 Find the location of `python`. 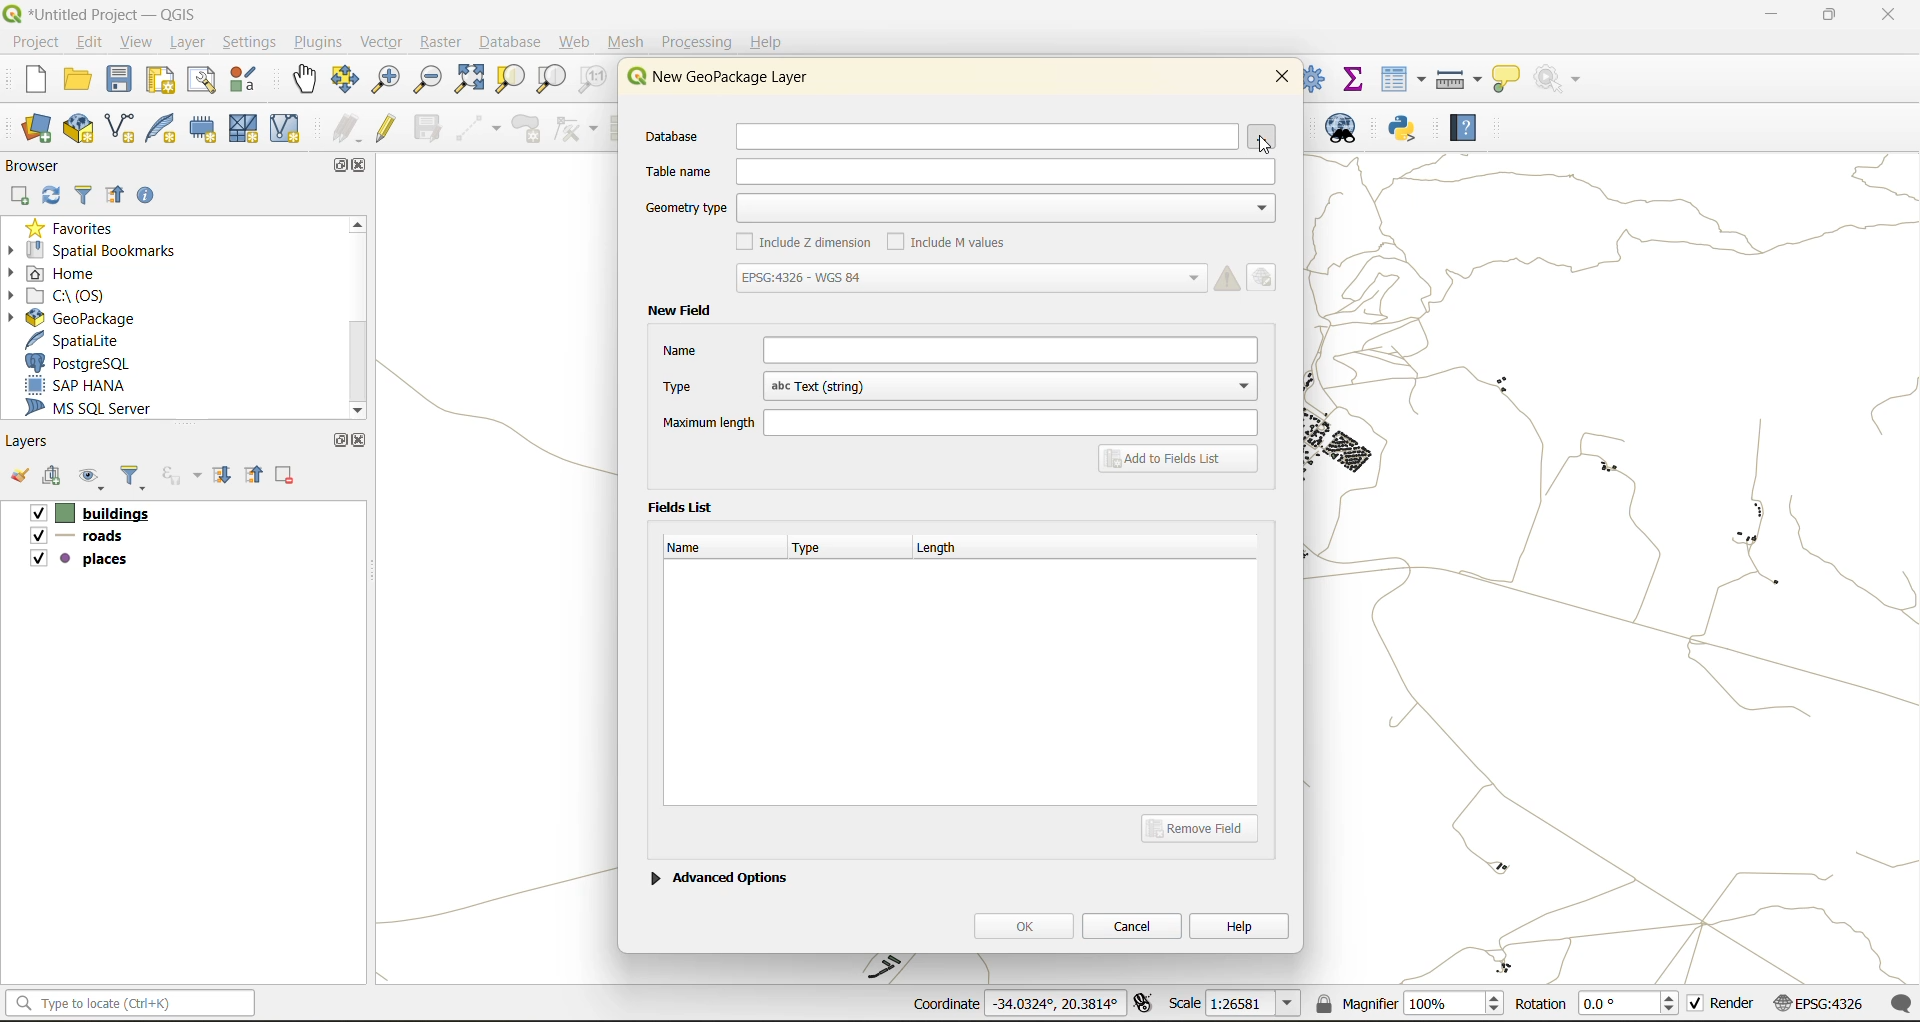

python is located at coordinates (1403, 130).